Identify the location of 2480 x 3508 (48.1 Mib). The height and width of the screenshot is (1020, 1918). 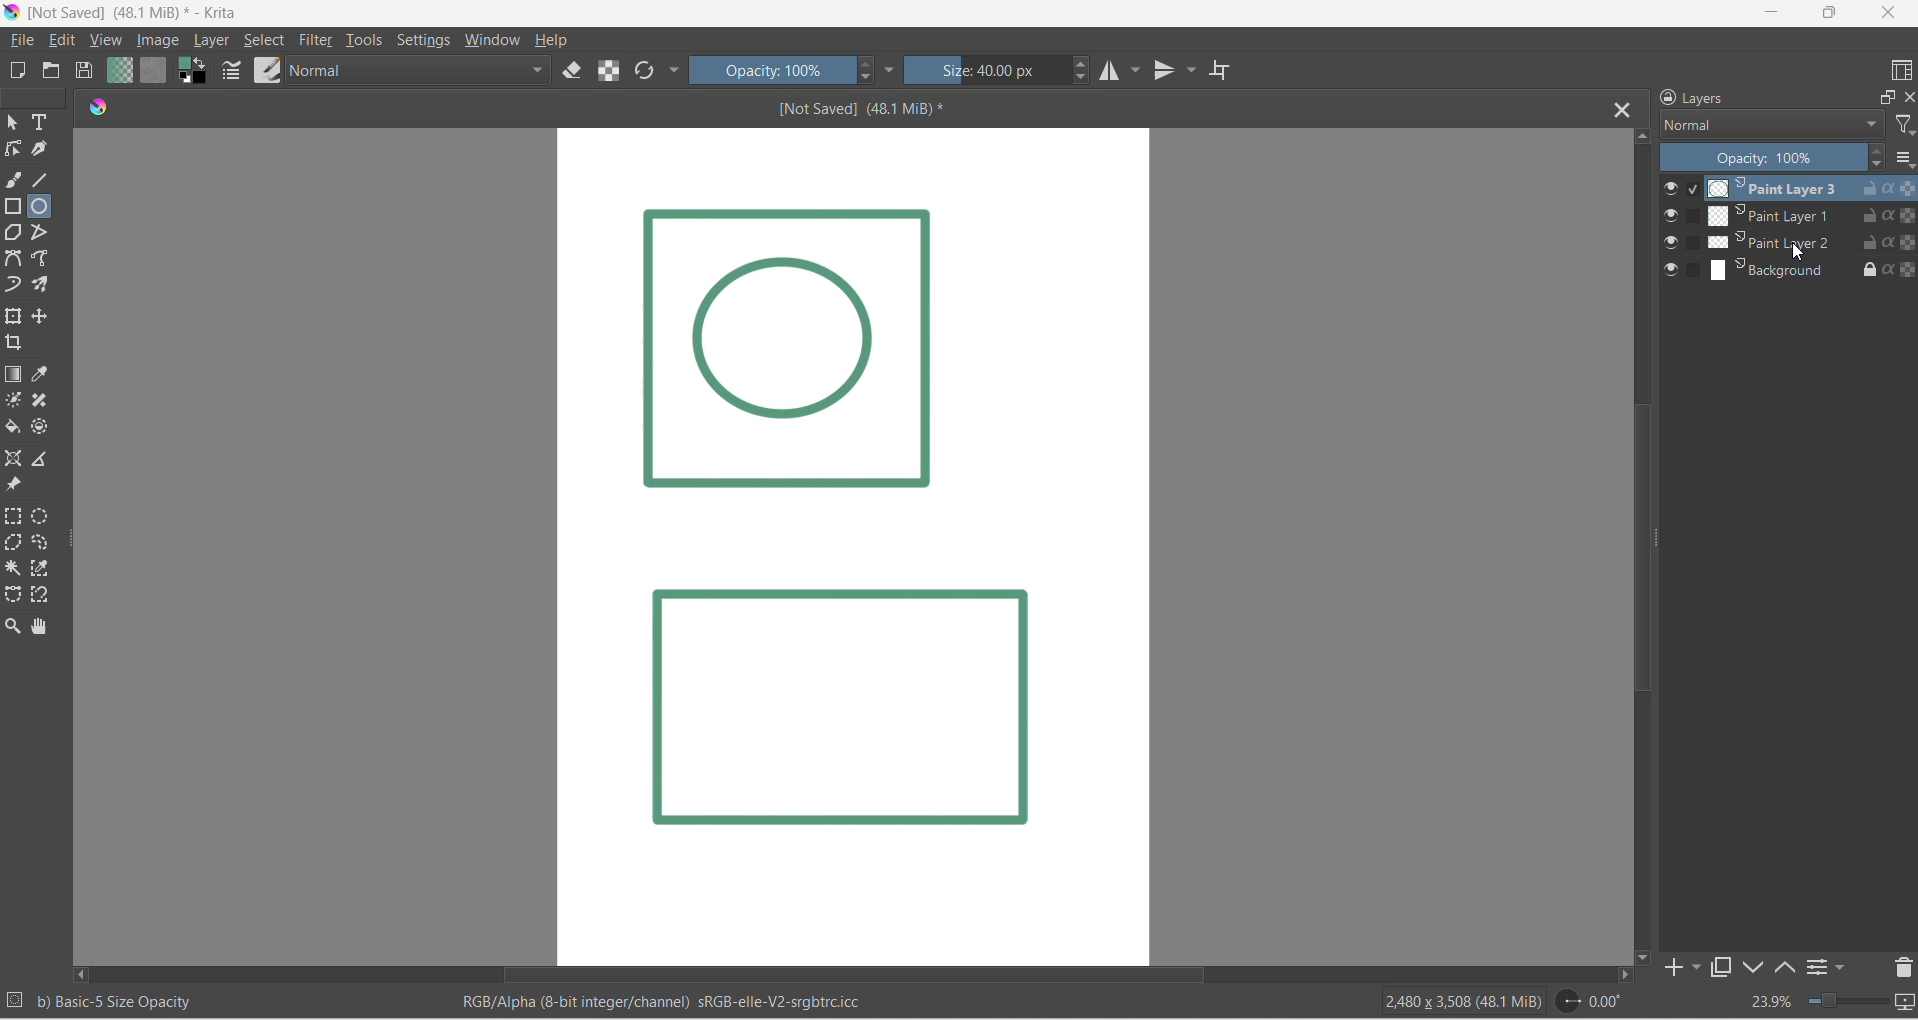
(1448, 1003).